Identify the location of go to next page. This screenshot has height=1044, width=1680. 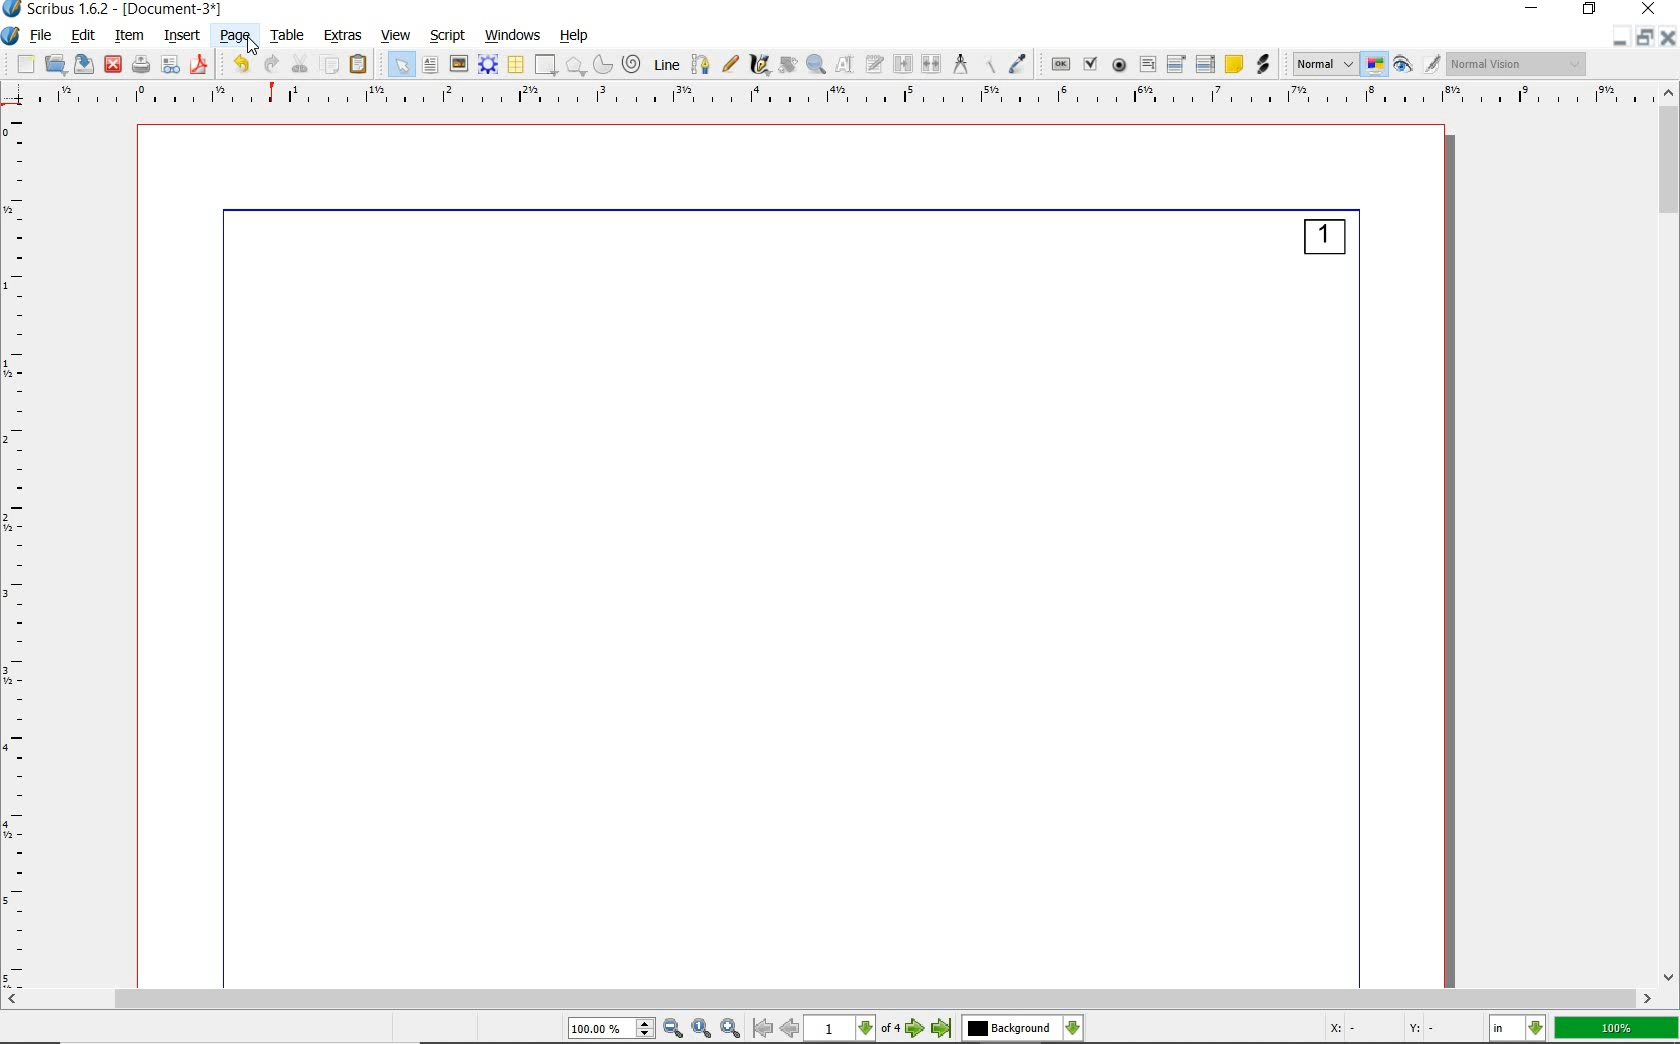
(916, 1029).